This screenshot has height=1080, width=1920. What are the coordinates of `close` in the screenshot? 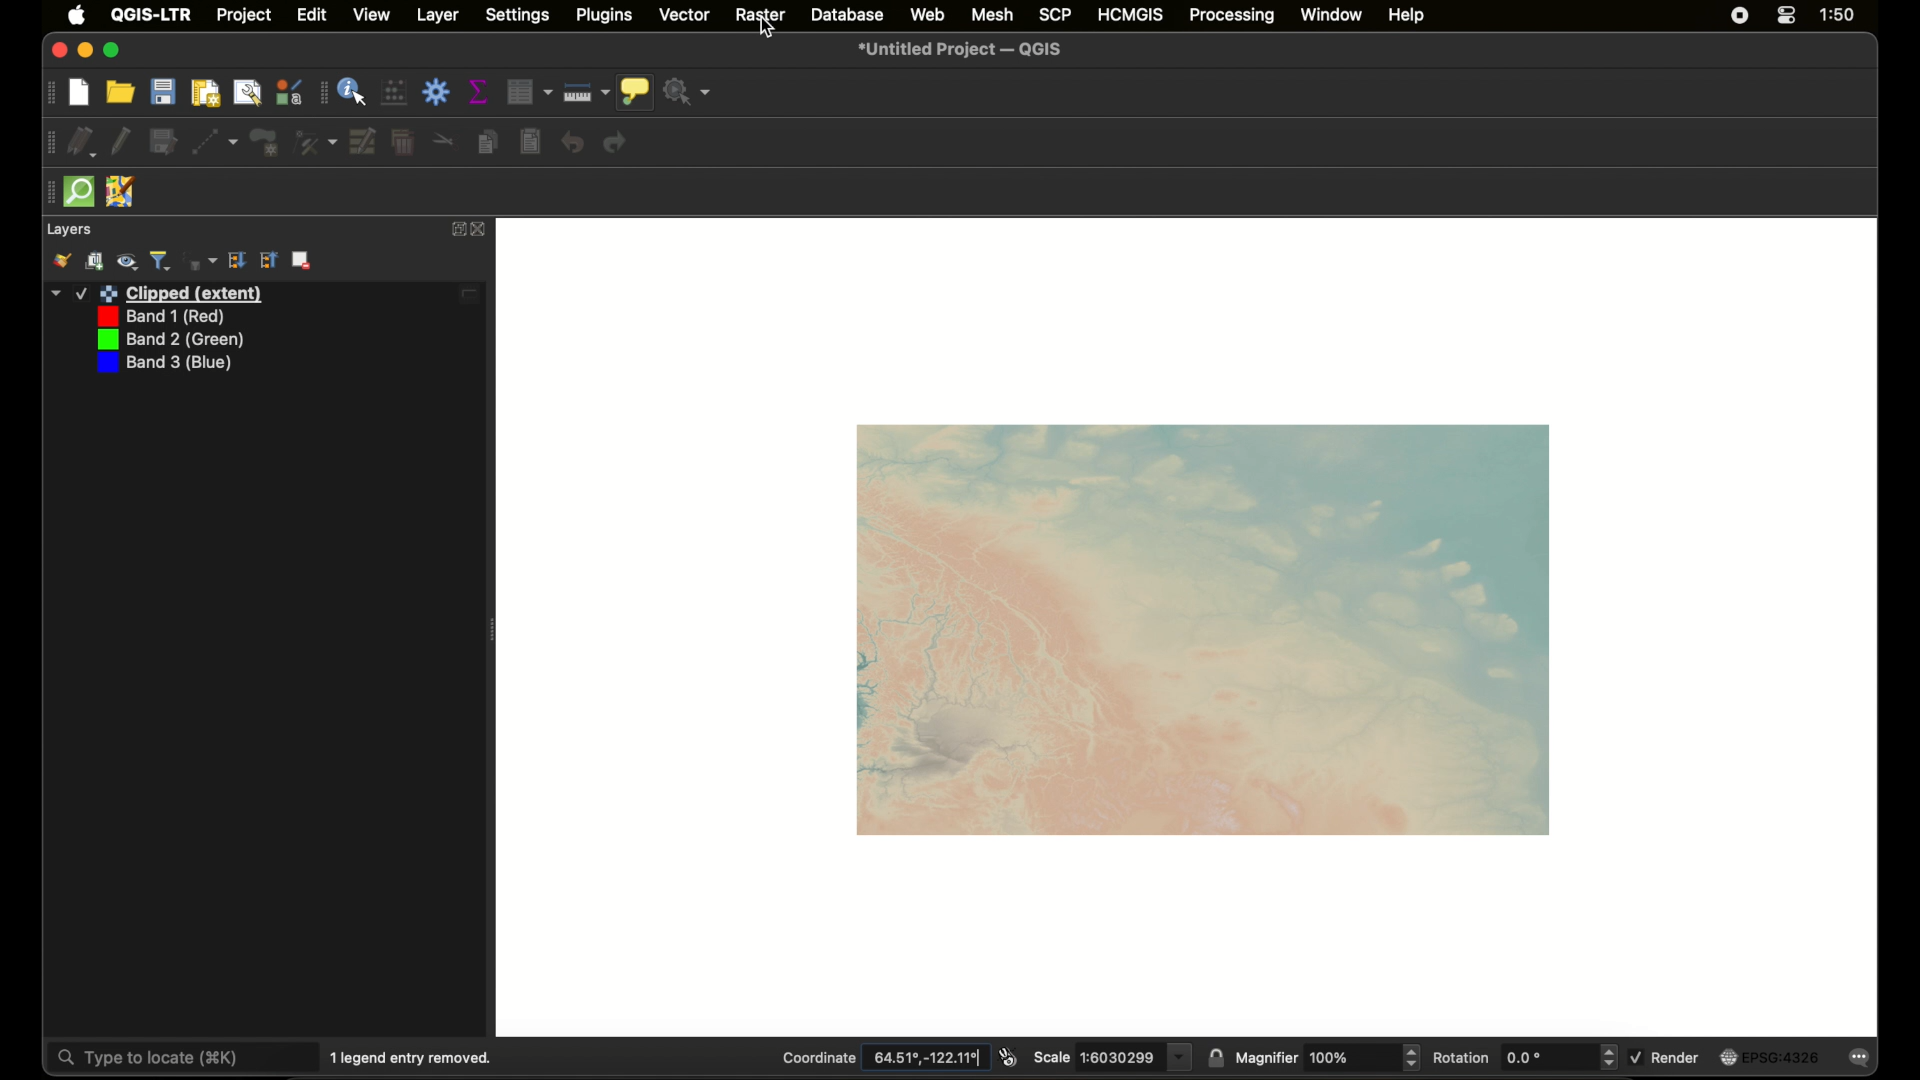 It's located at (482, 230).